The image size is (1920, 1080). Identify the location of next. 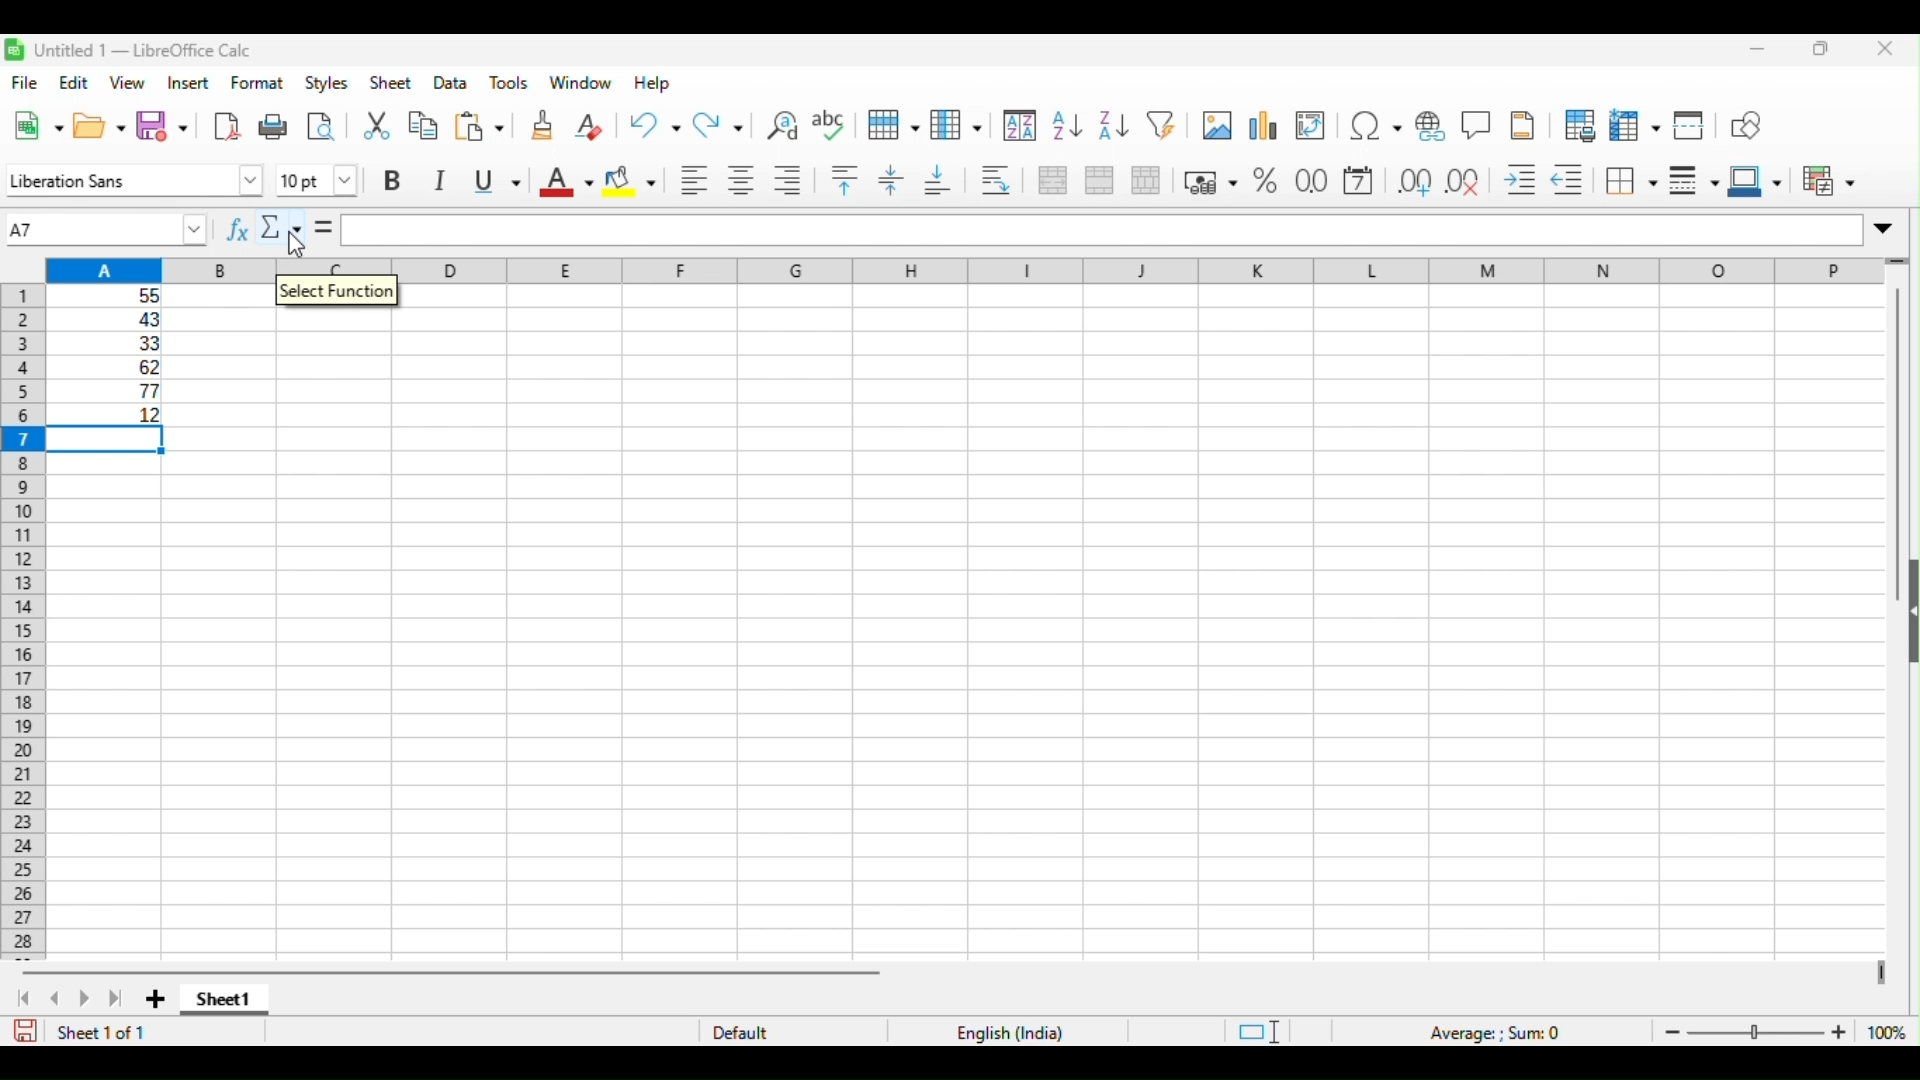
(83, 1000).